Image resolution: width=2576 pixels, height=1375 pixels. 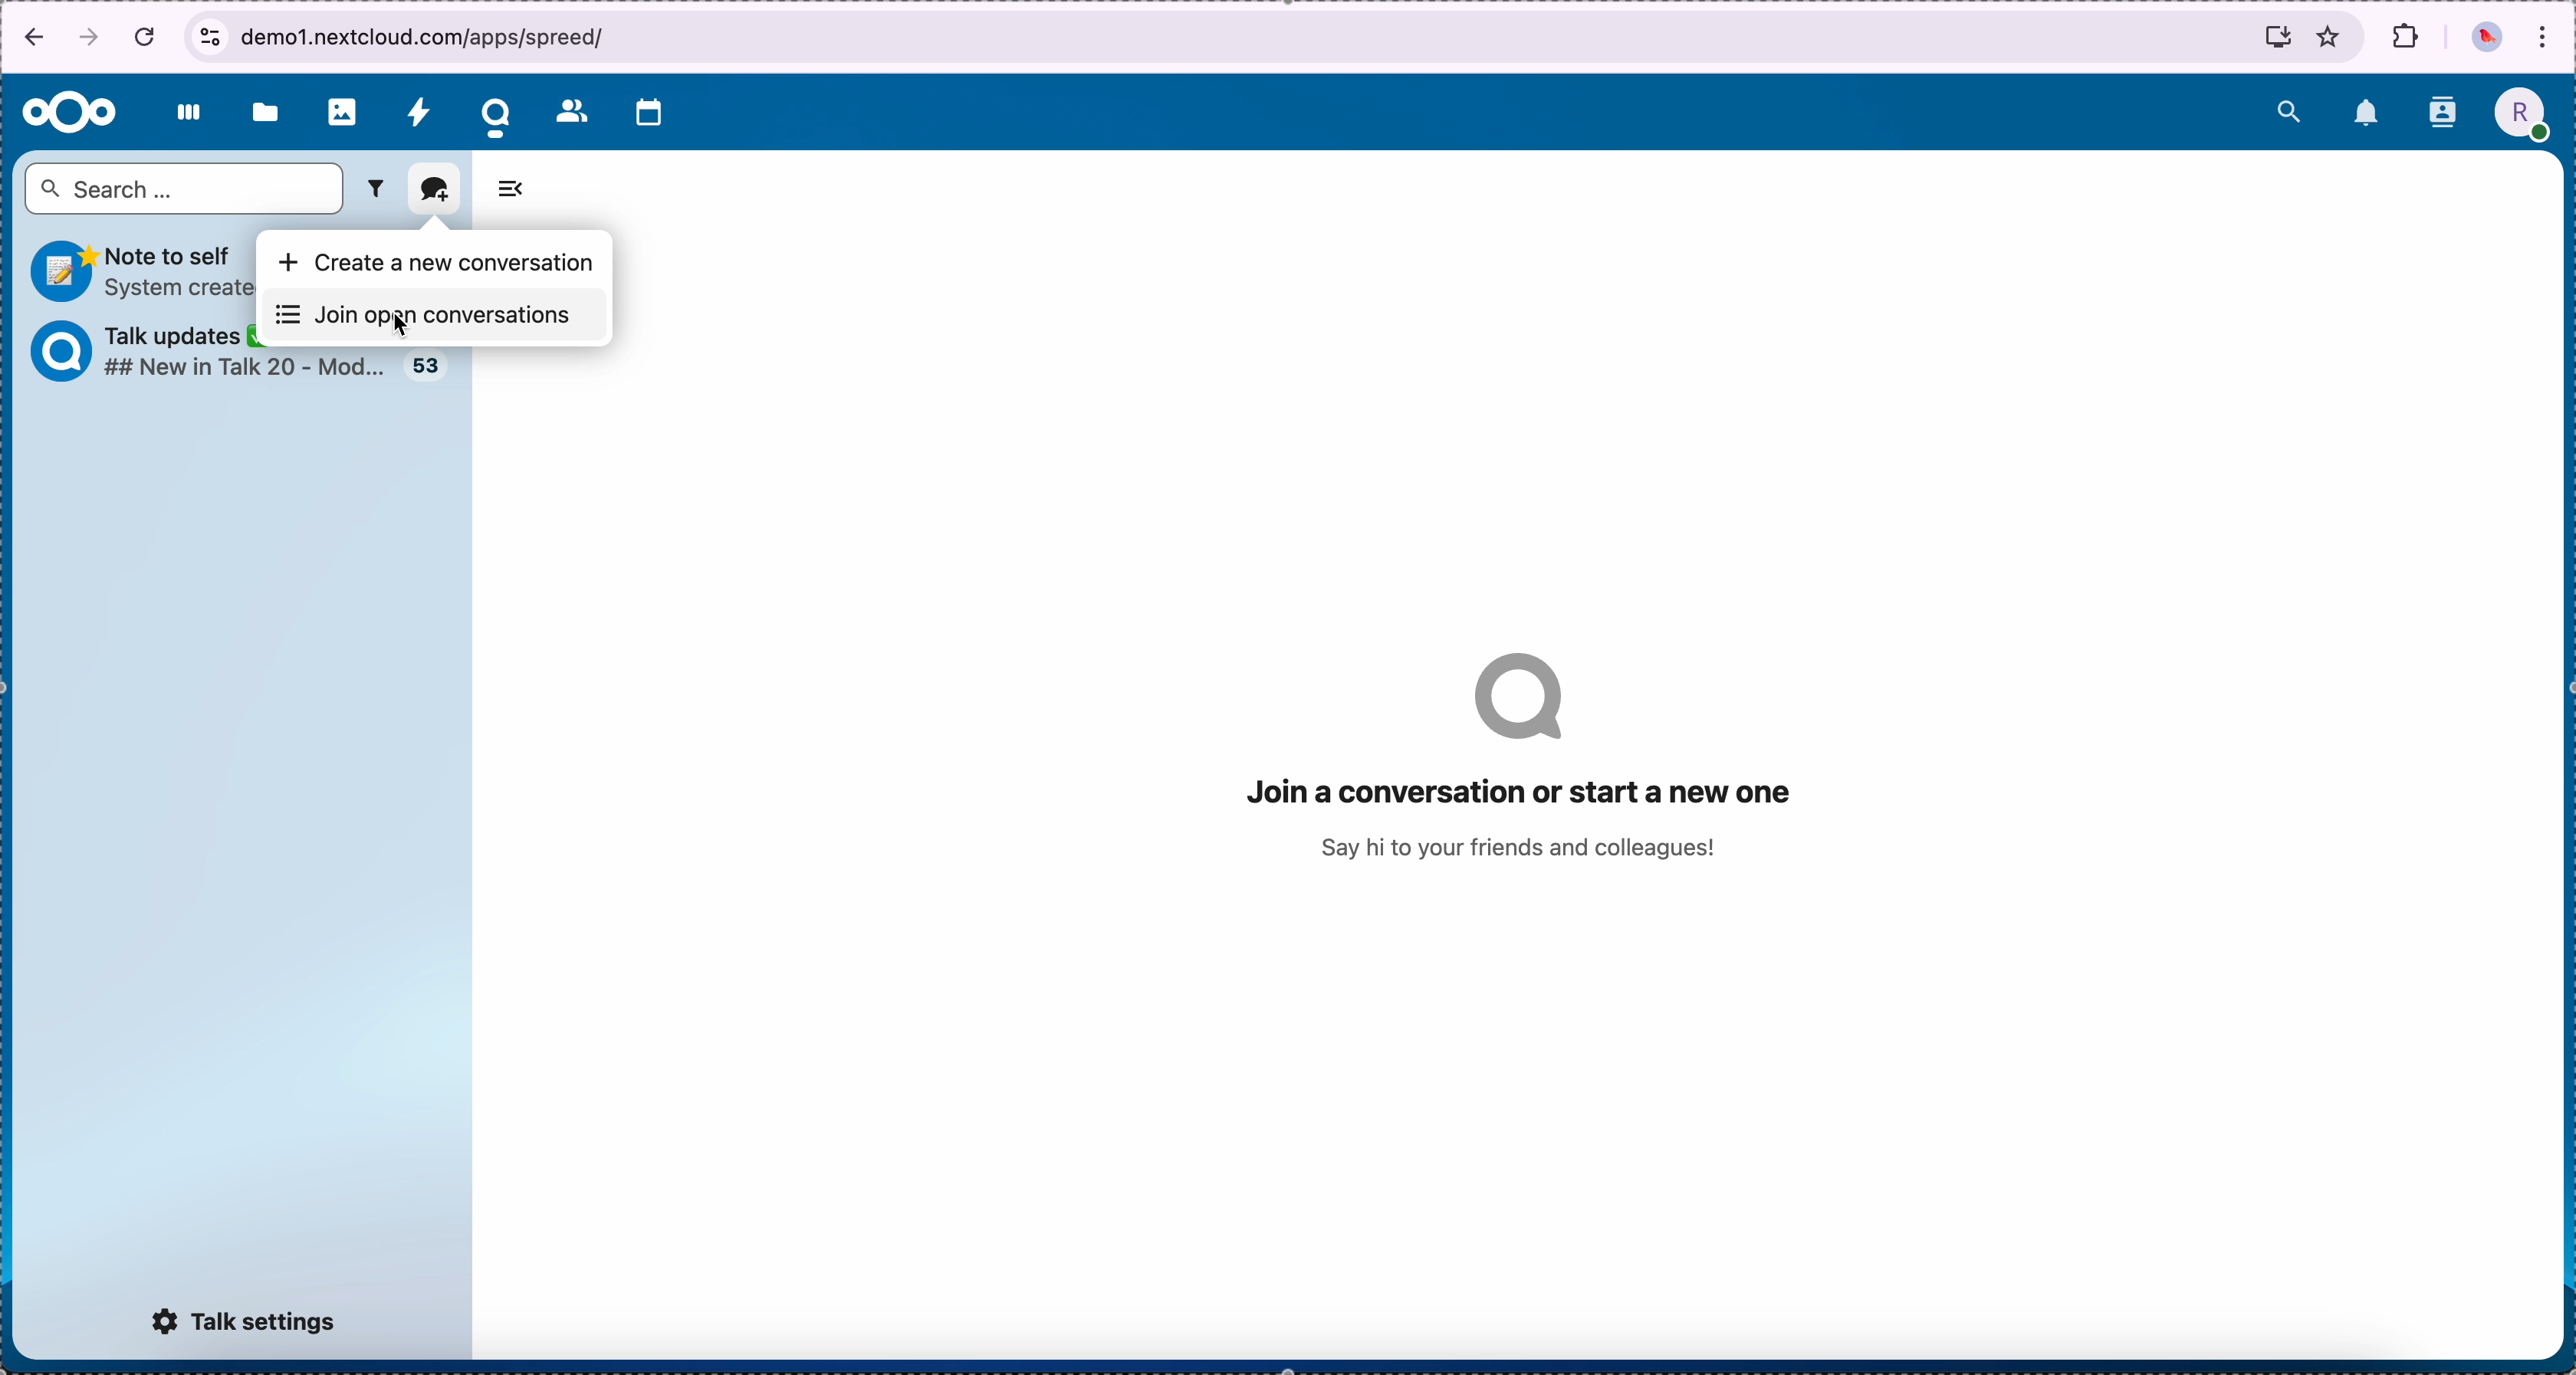 What do you see at coordinates (68, 115) in the screenshot?
I see `Nextcloud logo` at bounding box center [68, 115].